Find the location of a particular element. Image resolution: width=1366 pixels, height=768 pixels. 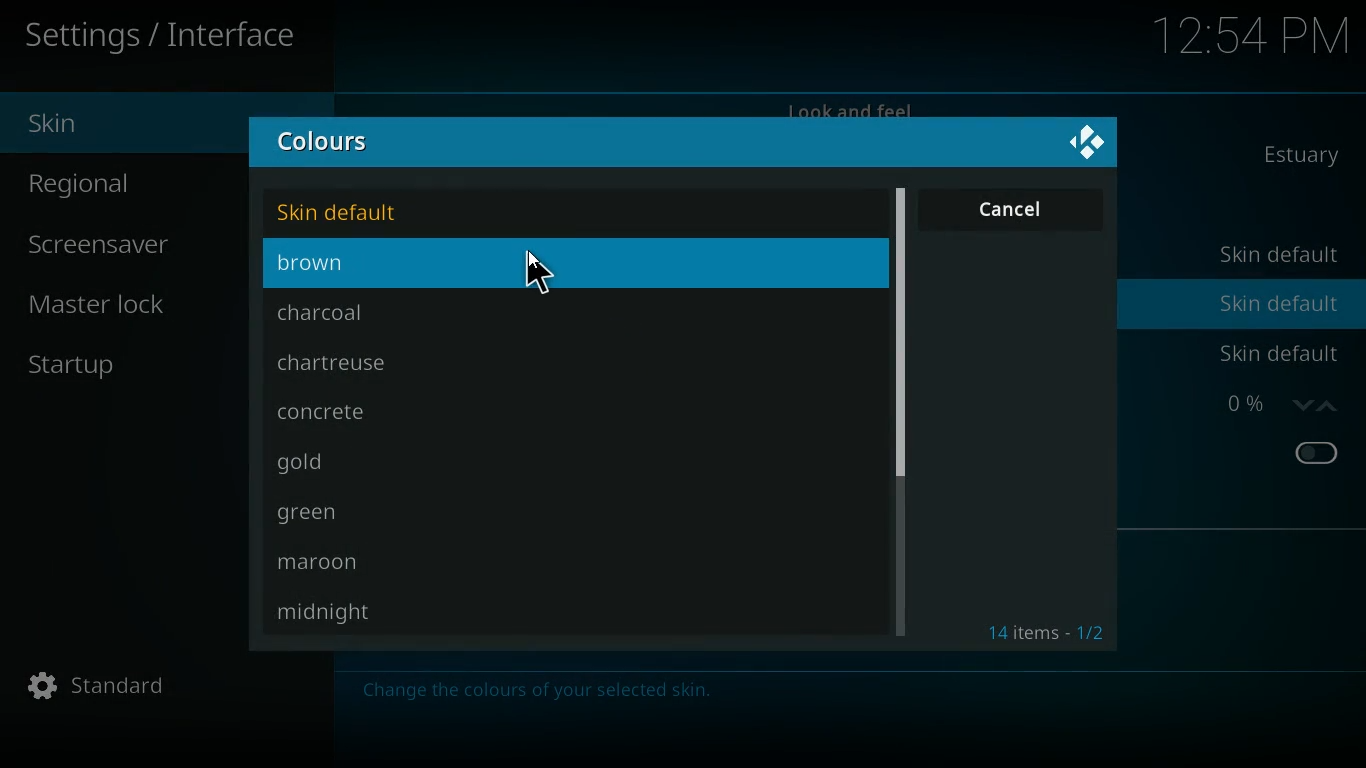

skin default is located at coordinates (1278, 303).